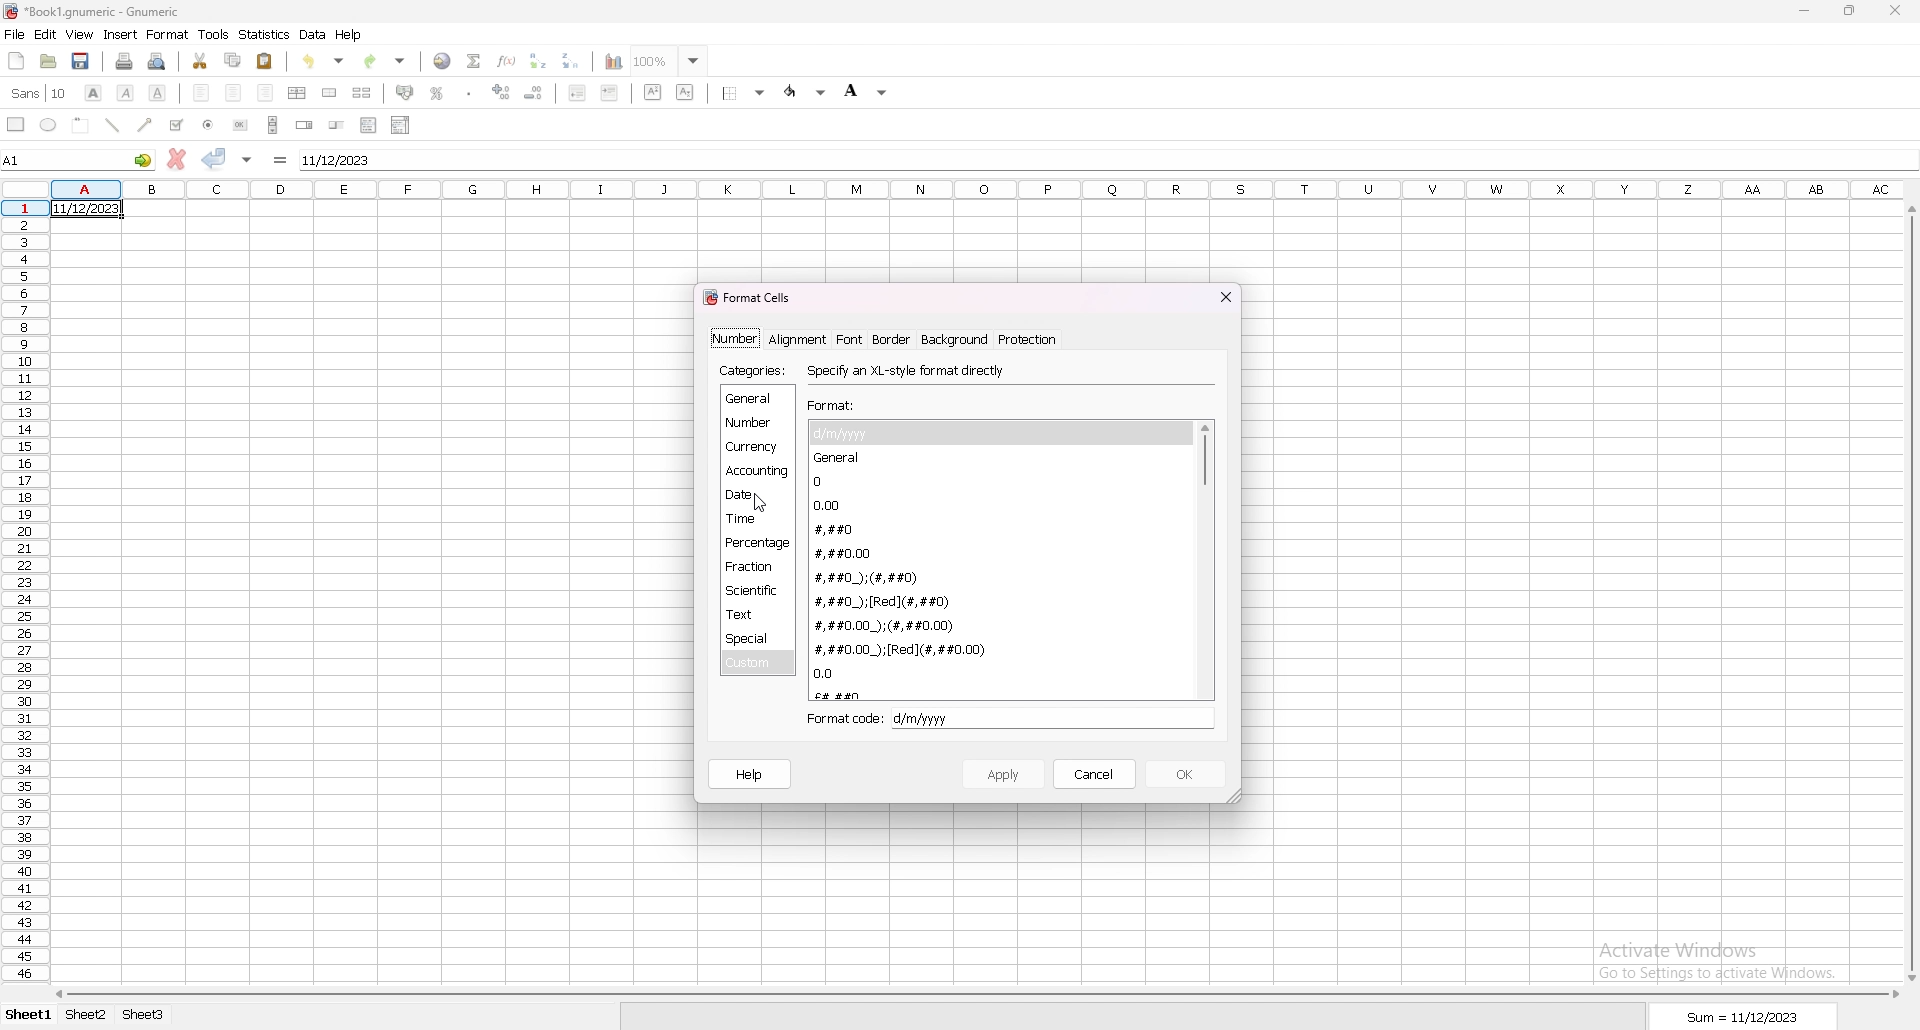 This screenshot has width=1920, height=1030. What do you see at coordinates (147, 124) in the screenshot?
I see `arrowed line` at bounding box center [147, 124].